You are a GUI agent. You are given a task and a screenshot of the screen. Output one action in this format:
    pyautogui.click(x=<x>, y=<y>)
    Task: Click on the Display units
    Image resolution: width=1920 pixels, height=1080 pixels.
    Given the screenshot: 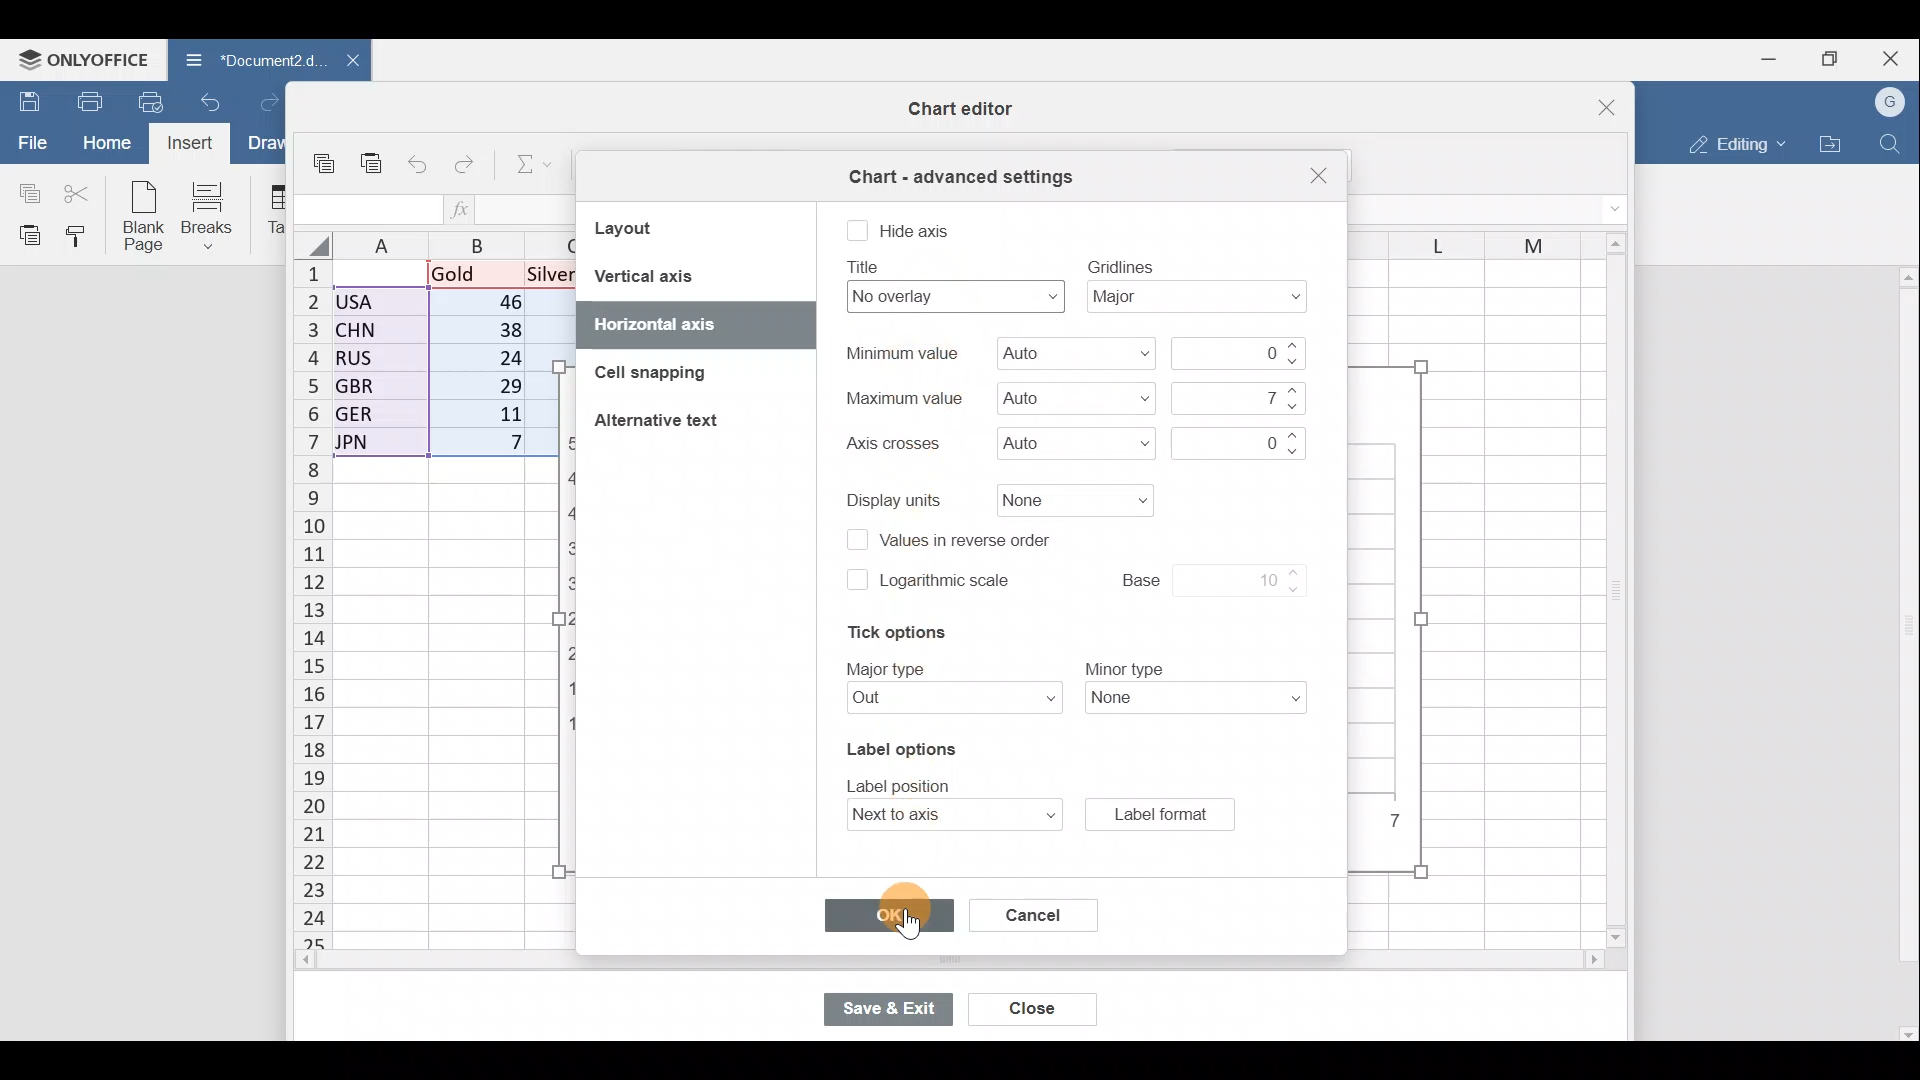 What is the action you would take?
    pyautogui.click(x=1067, y=499)
    